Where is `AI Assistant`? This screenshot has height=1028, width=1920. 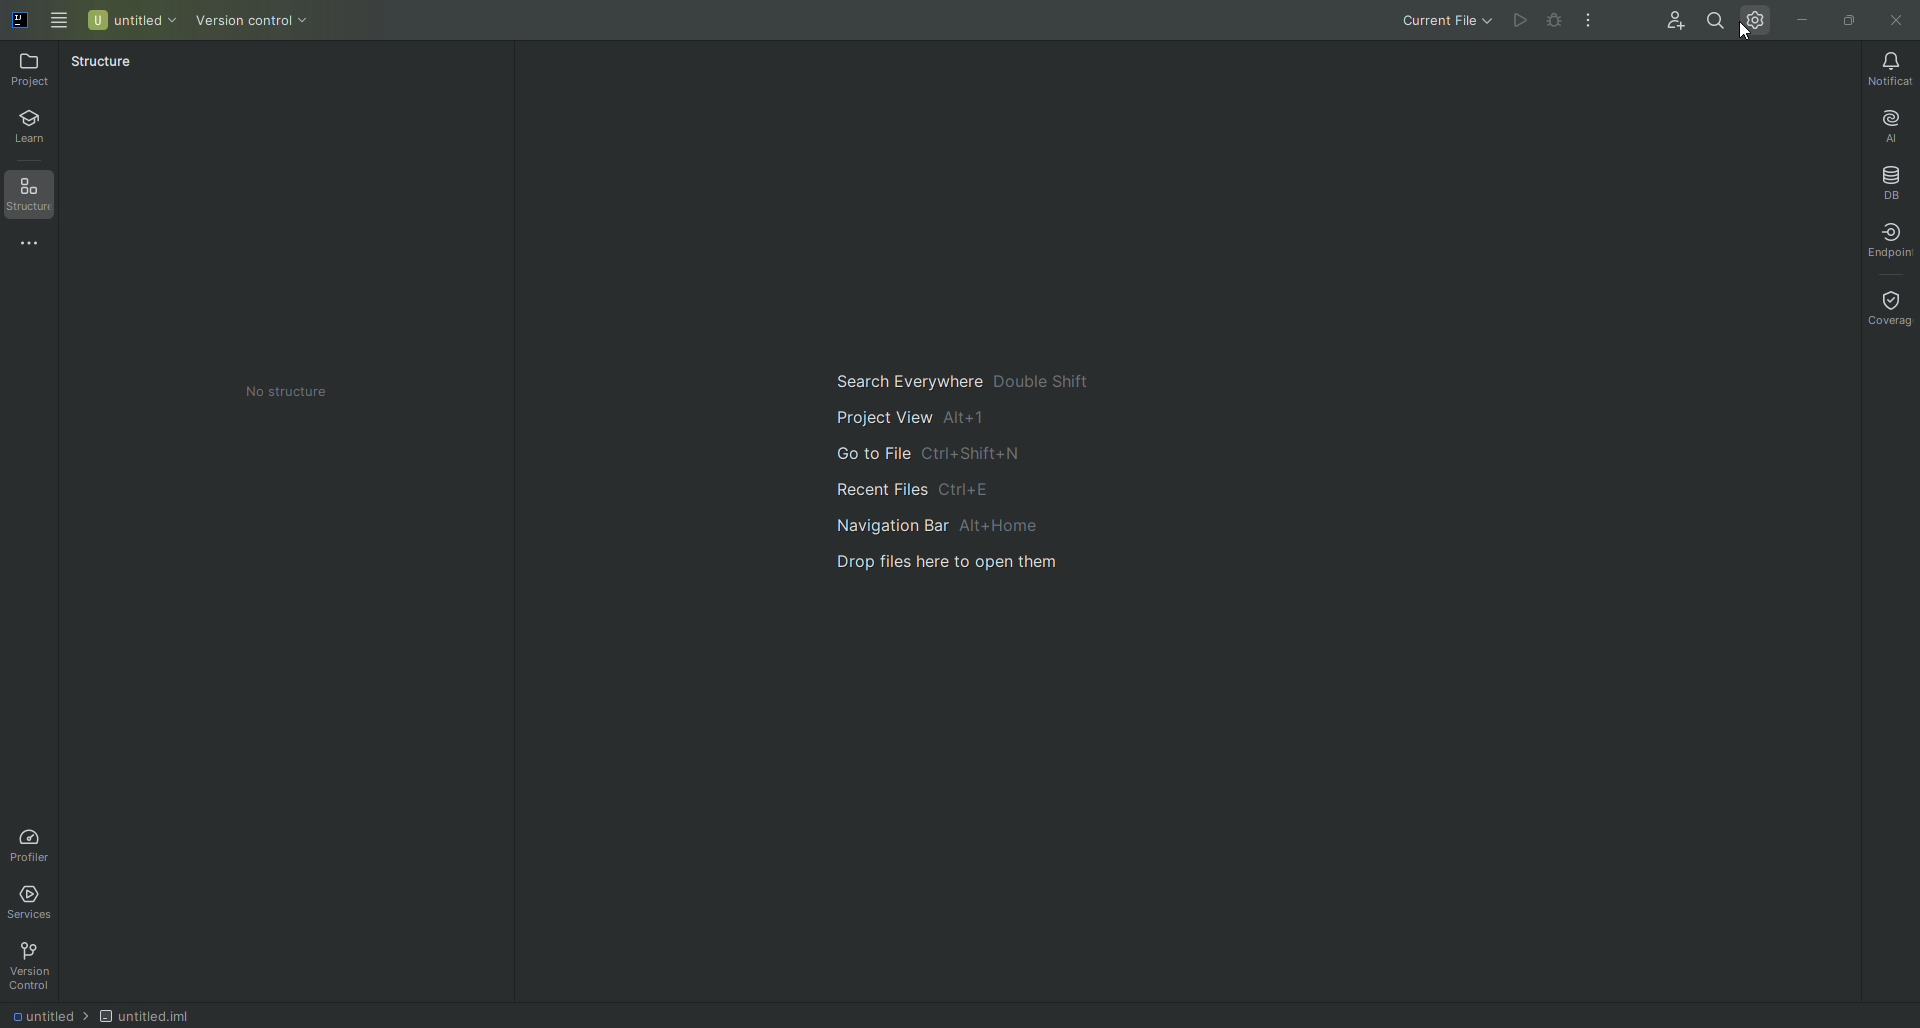 AI Assistant is located at coordinates (1891, 127).